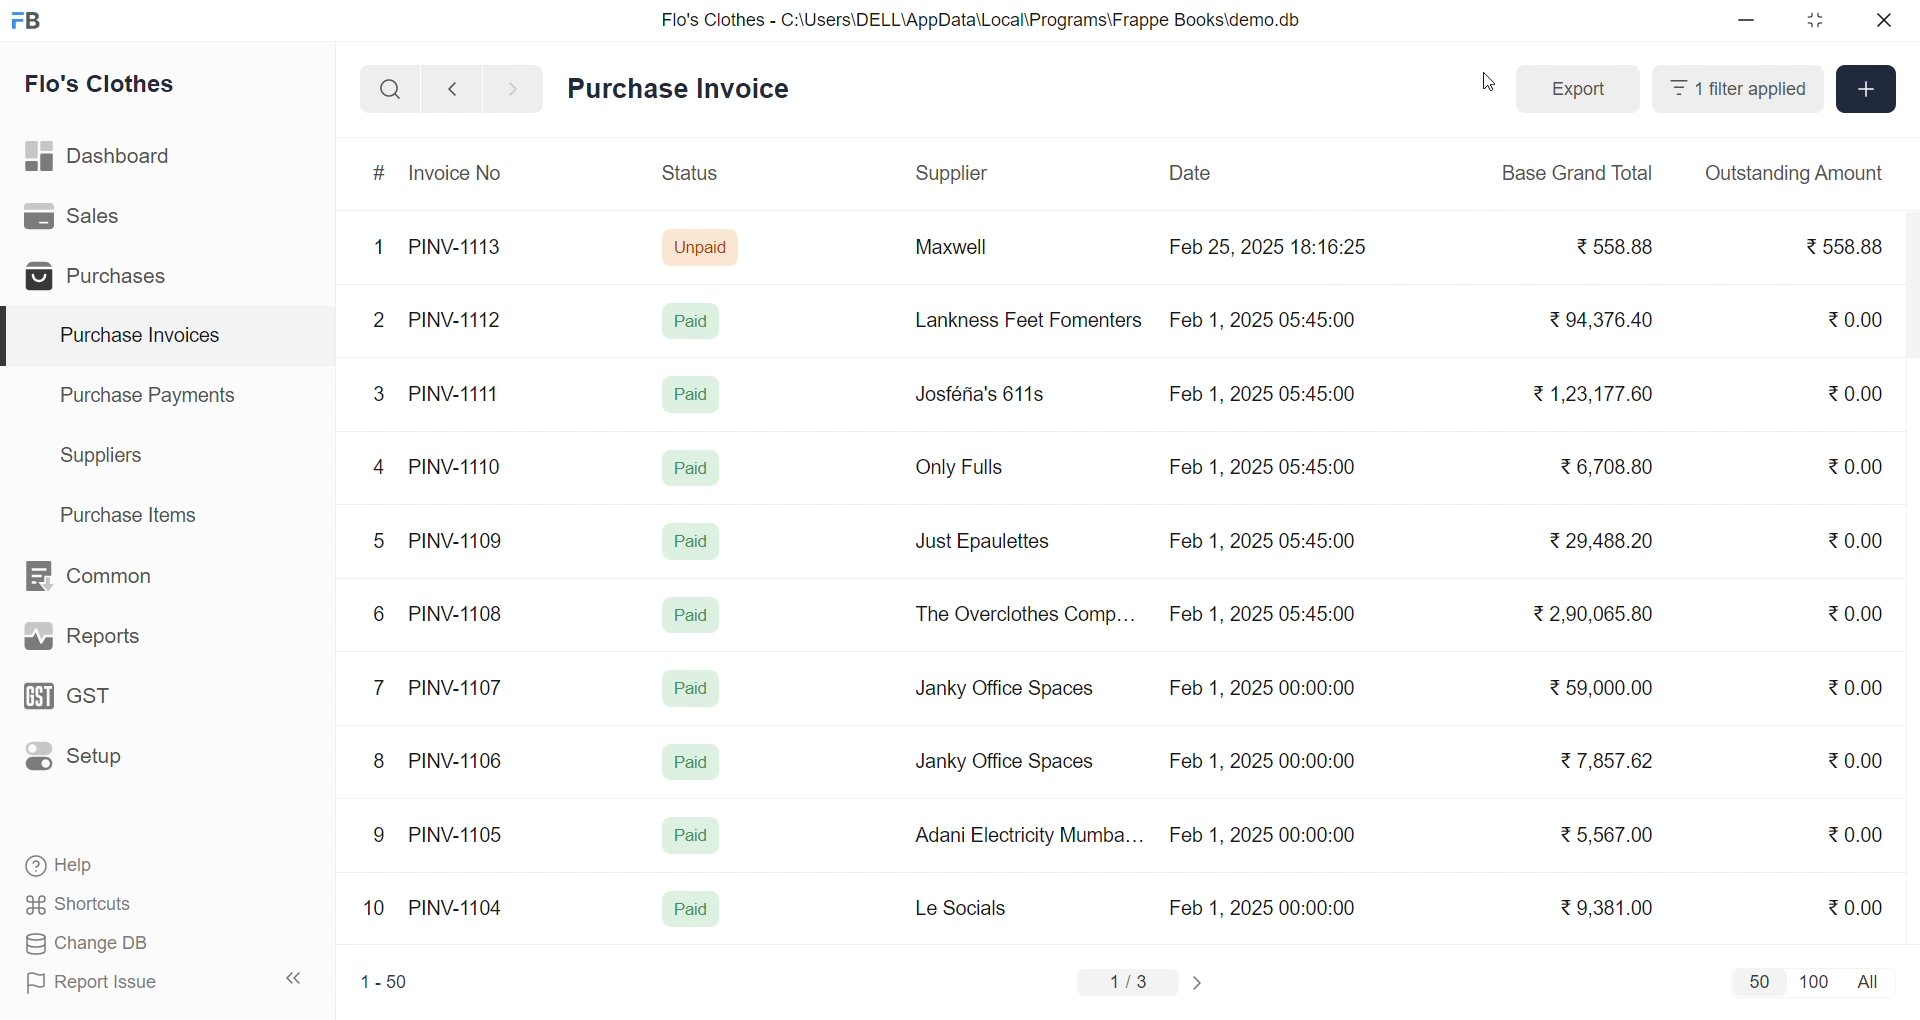 This screenshot has height=1020, width=1920. I want to click on ₹0.00, so click(1855, 906).